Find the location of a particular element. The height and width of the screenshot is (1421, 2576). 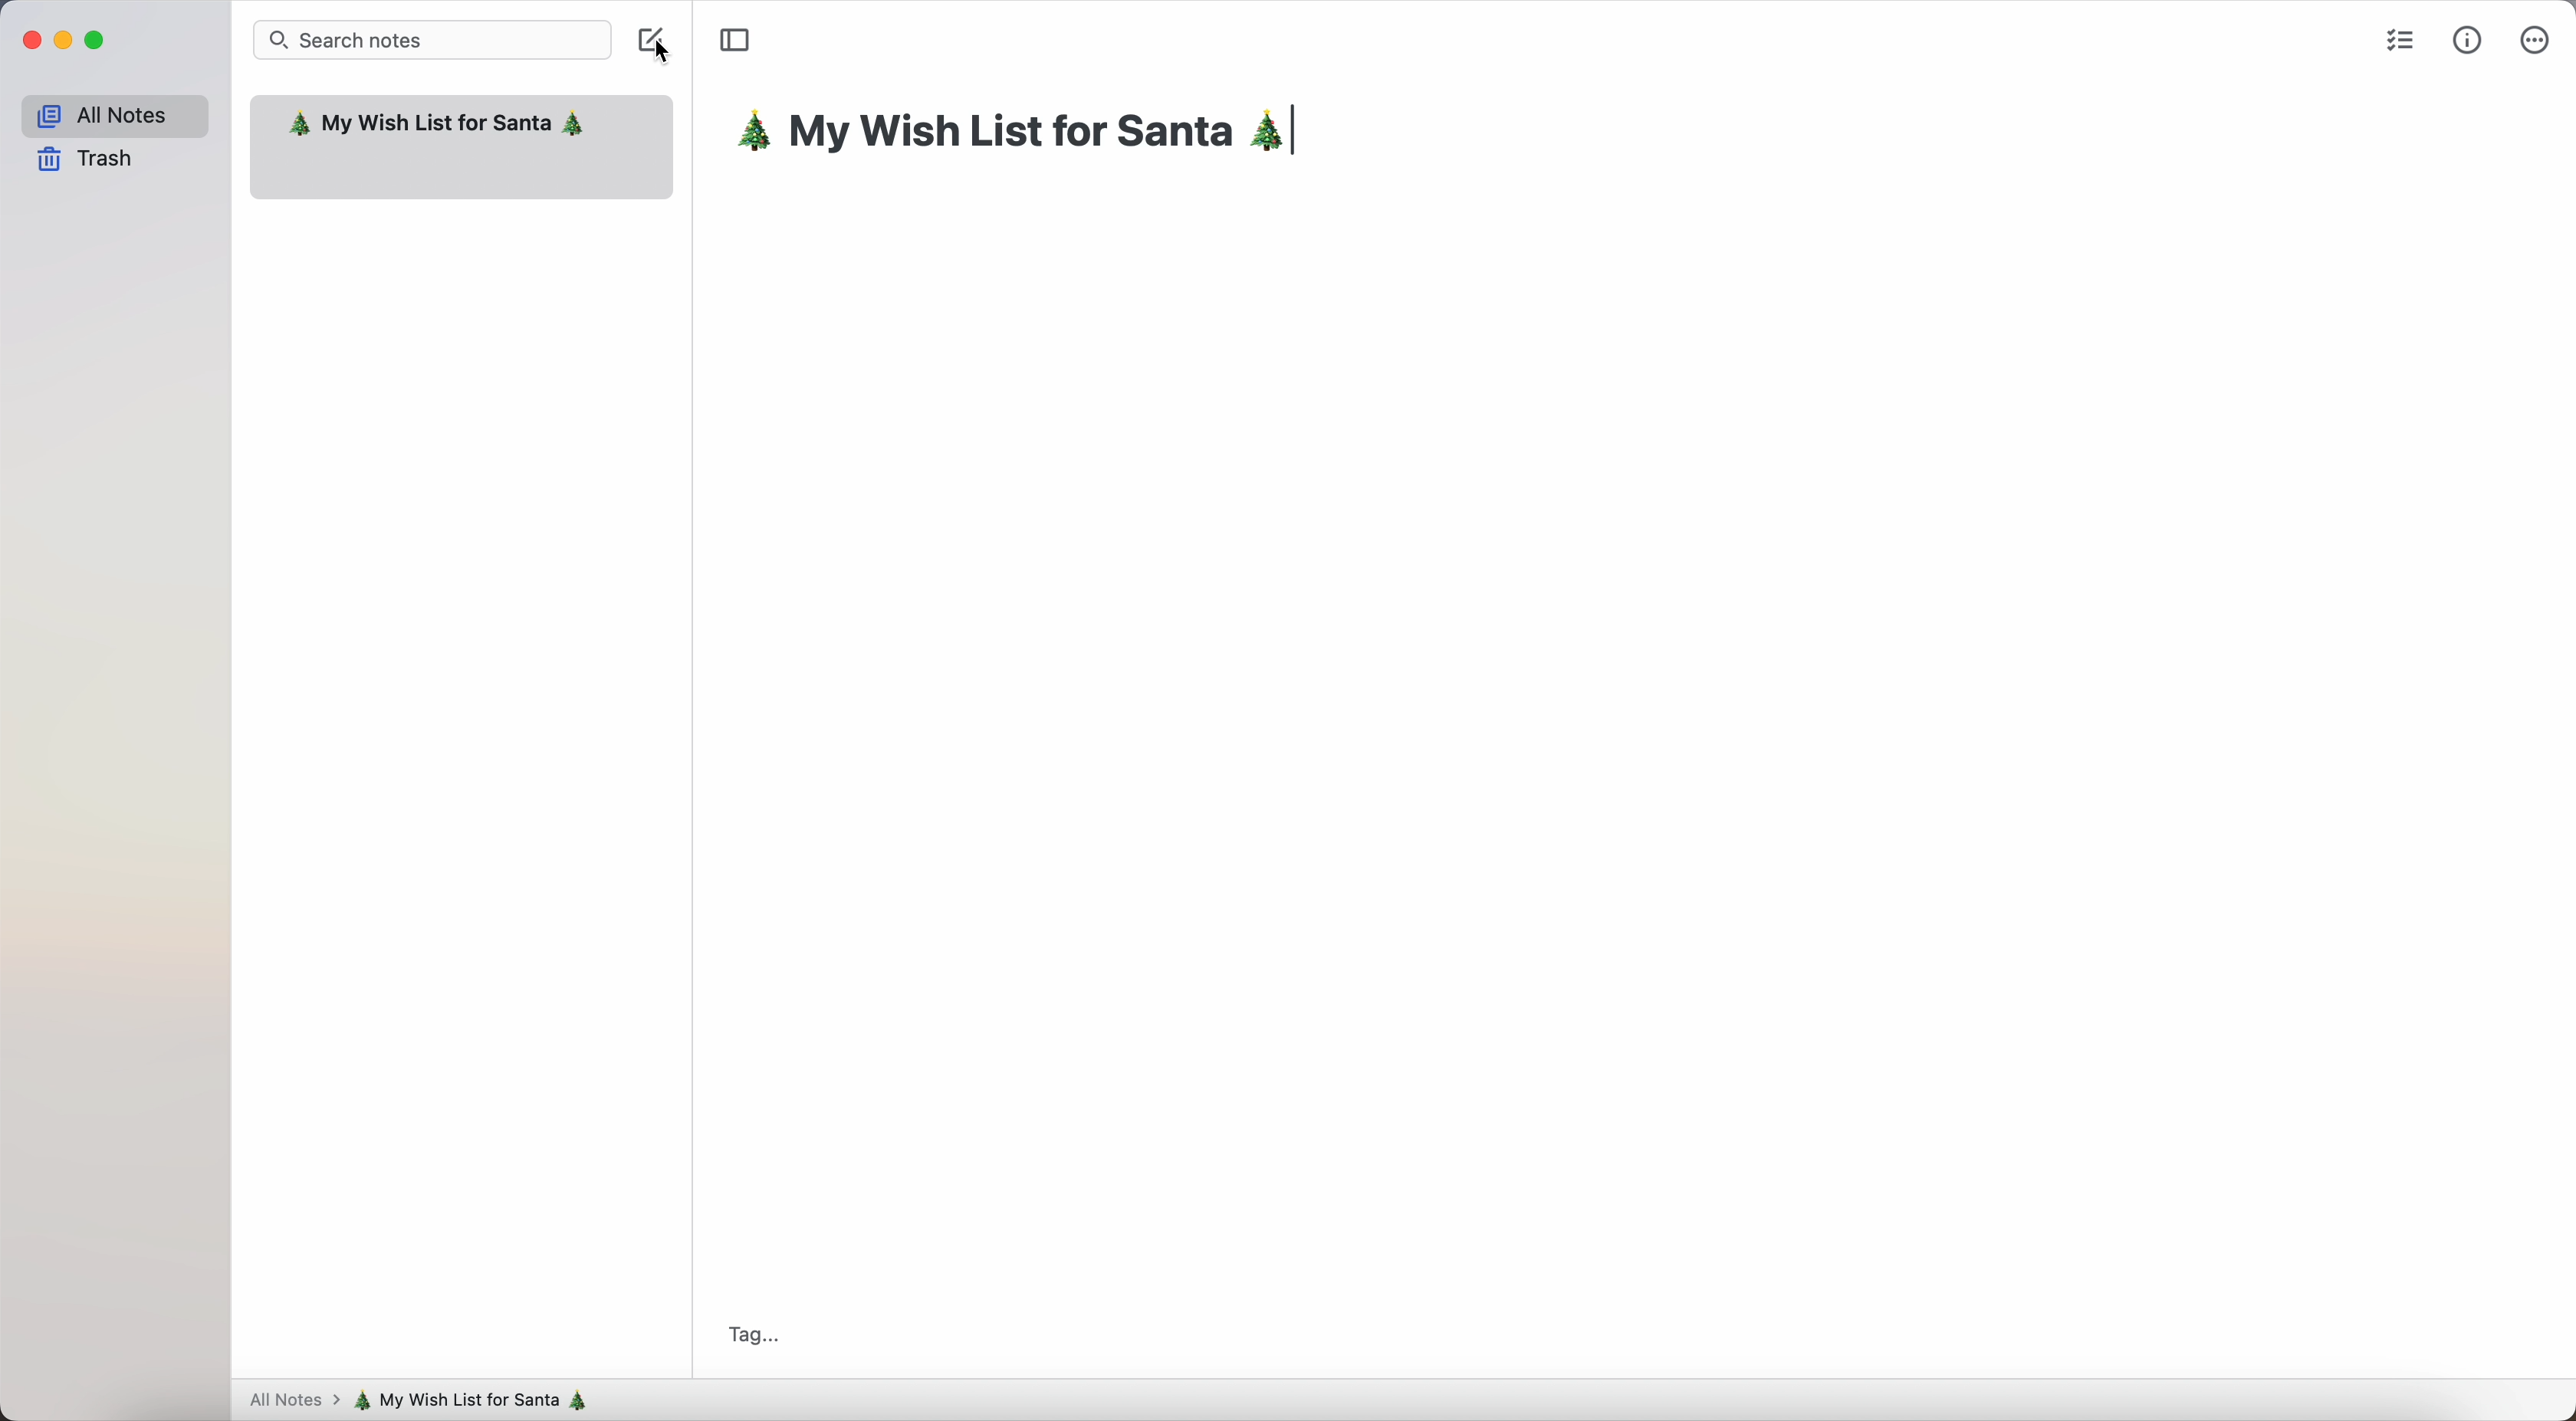

My wish list for Santa is located at coordinates (437, 126).